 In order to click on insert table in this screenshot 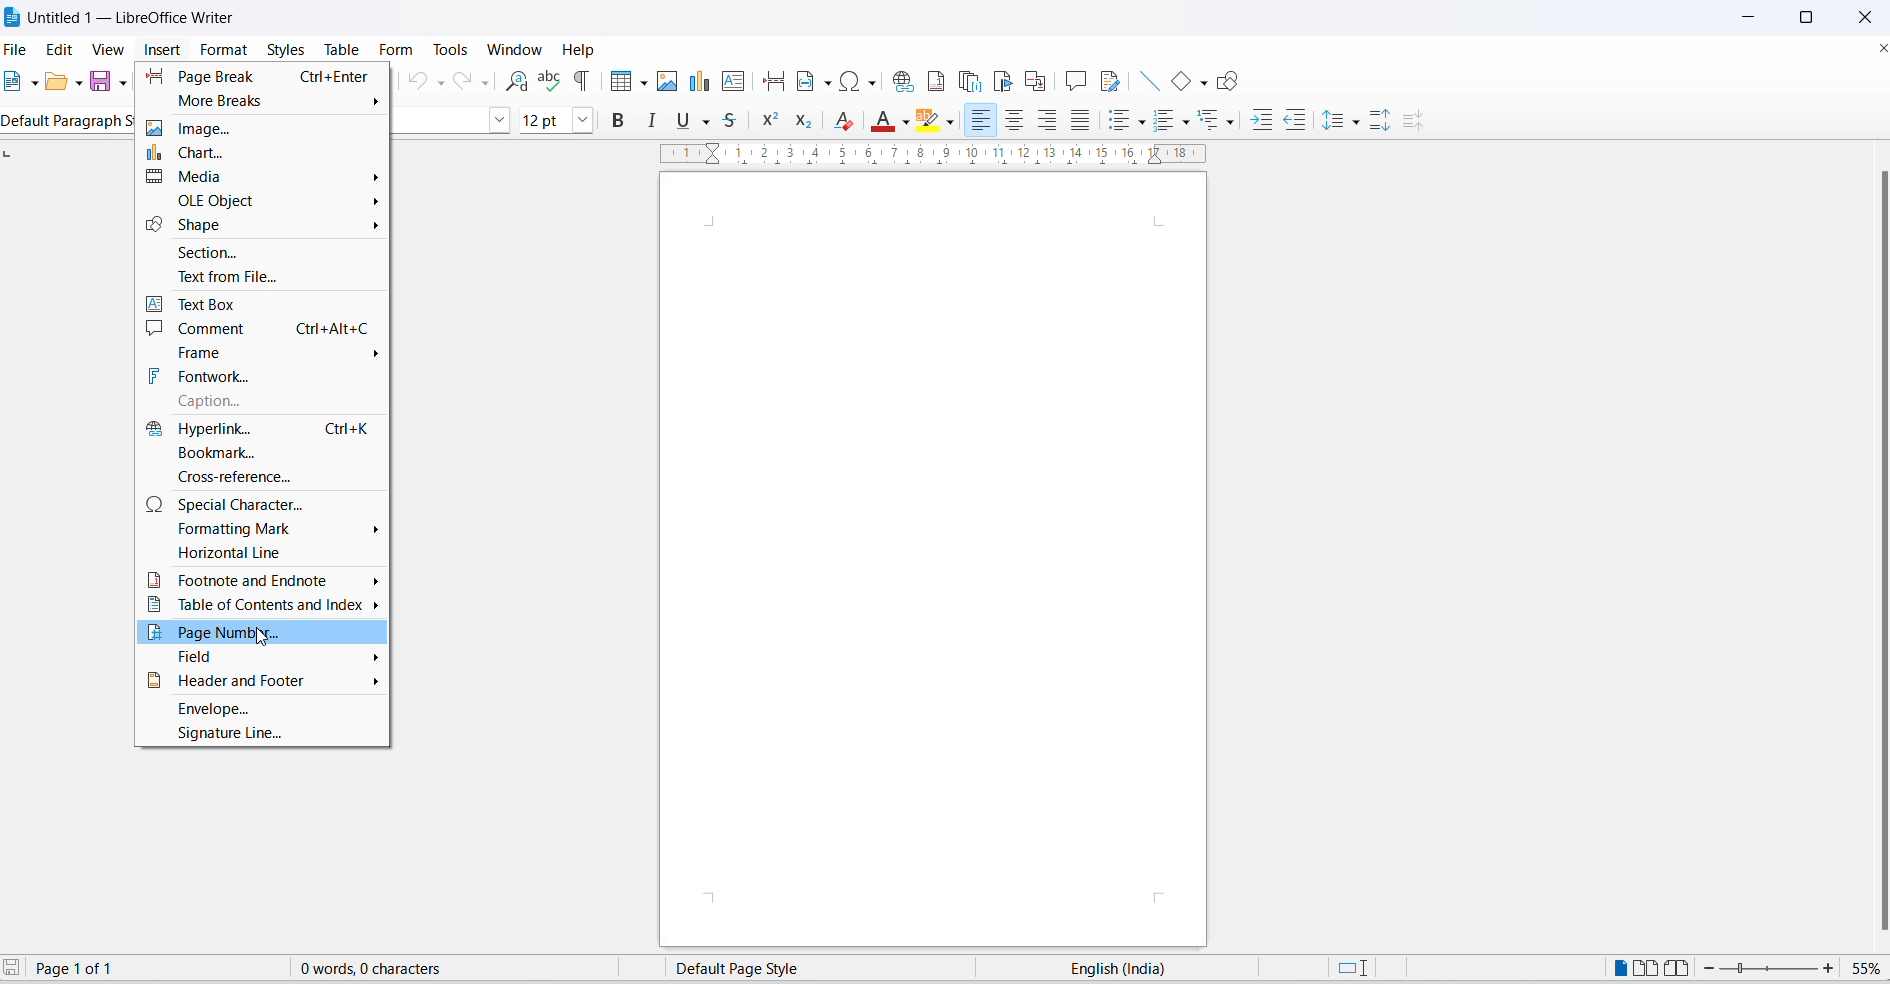, I will do `click(615, 84)`.